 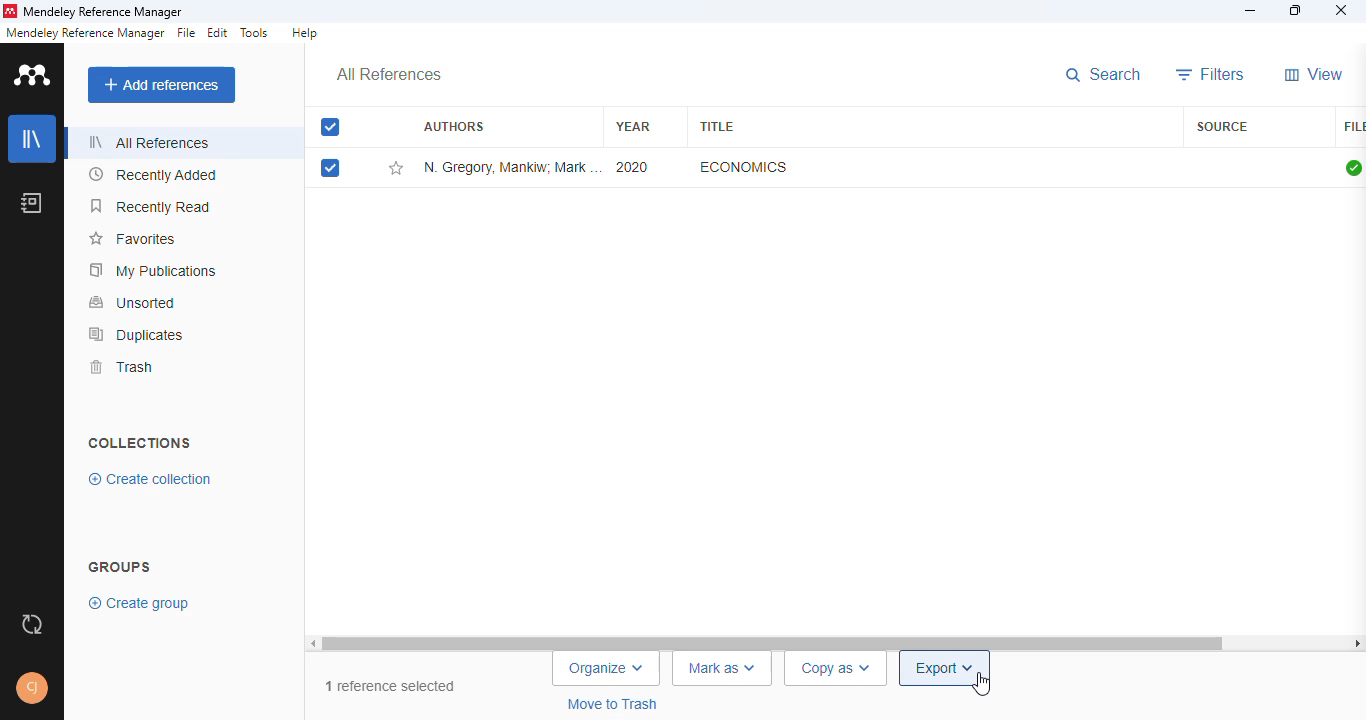 What do you see at coordinates (396, 169) in the screenshot?
I see `add this reference to favorites` at bounding box center [396, 169].